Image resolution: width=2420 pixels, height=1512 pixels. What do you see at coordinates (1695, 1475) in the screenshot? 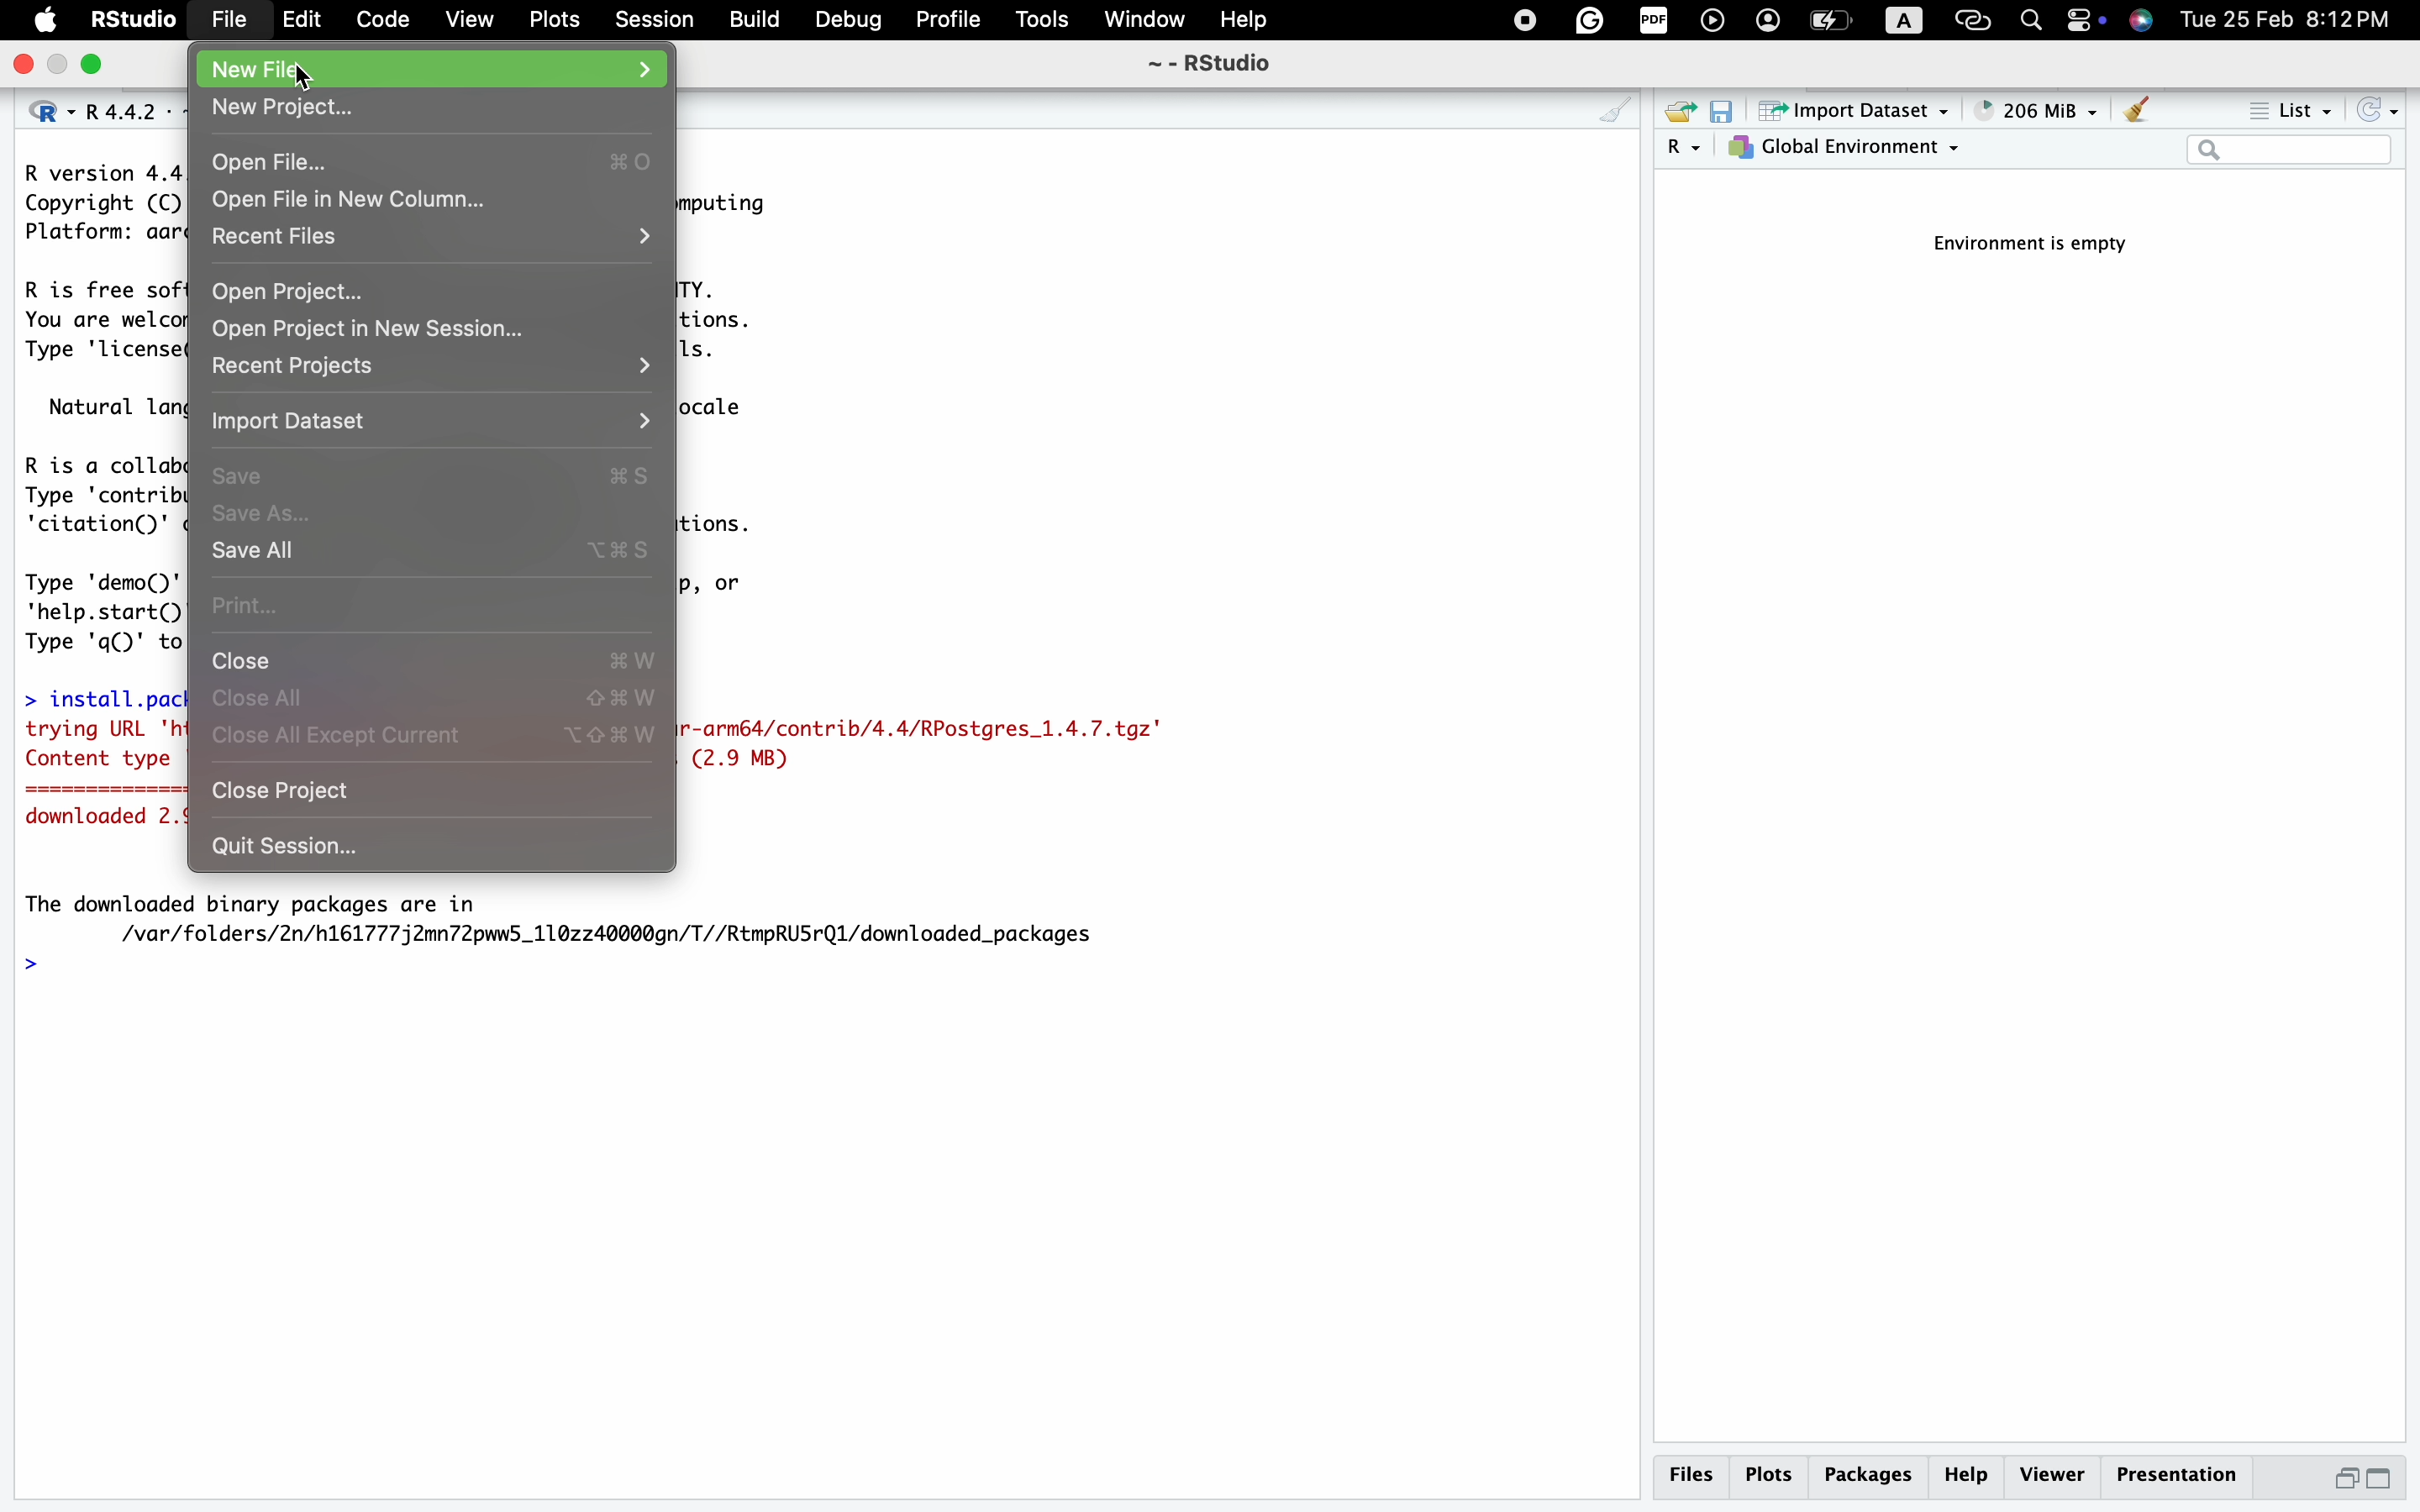
I see `files` at bounding box center [1695, 1475].